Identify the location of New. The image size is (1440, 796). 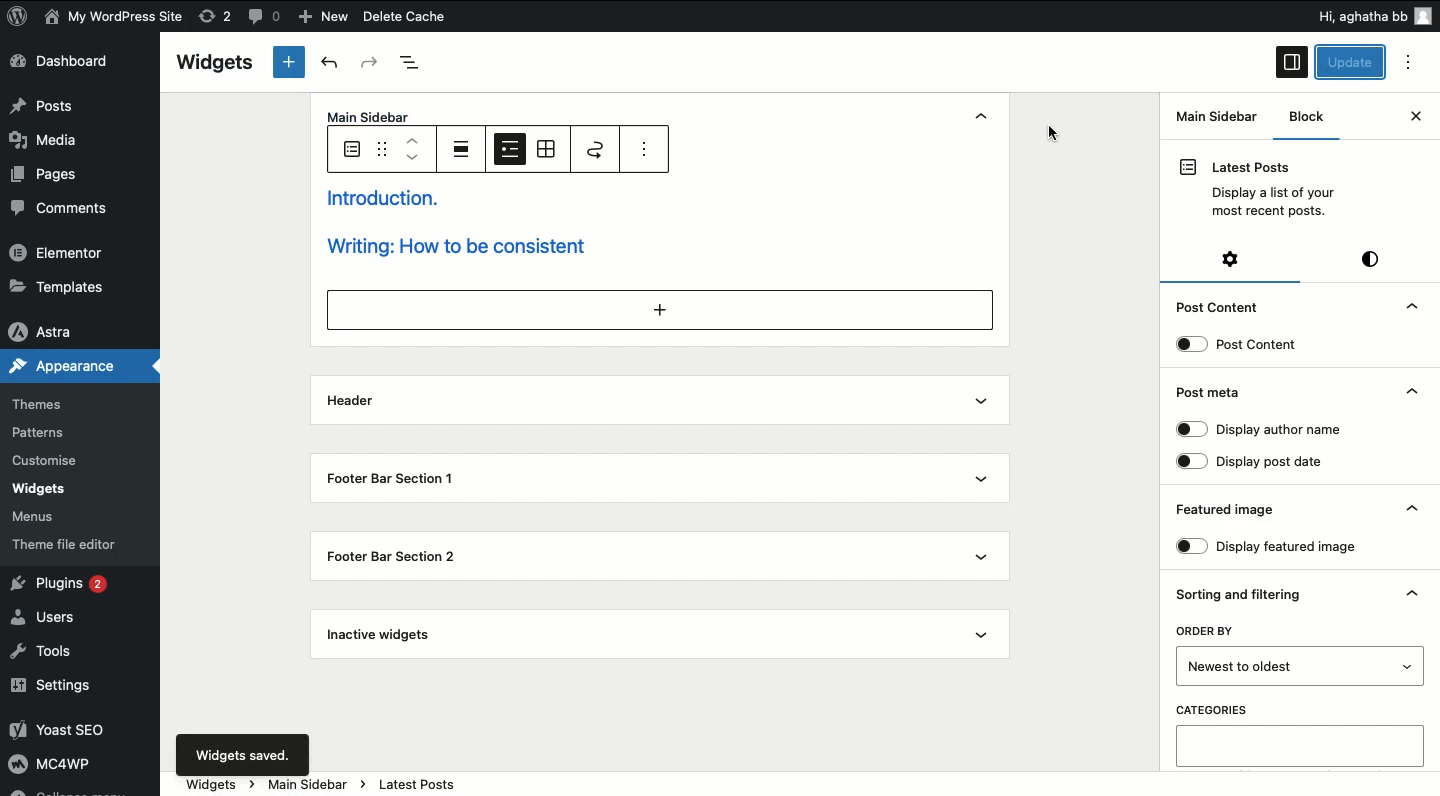
(329, 17).